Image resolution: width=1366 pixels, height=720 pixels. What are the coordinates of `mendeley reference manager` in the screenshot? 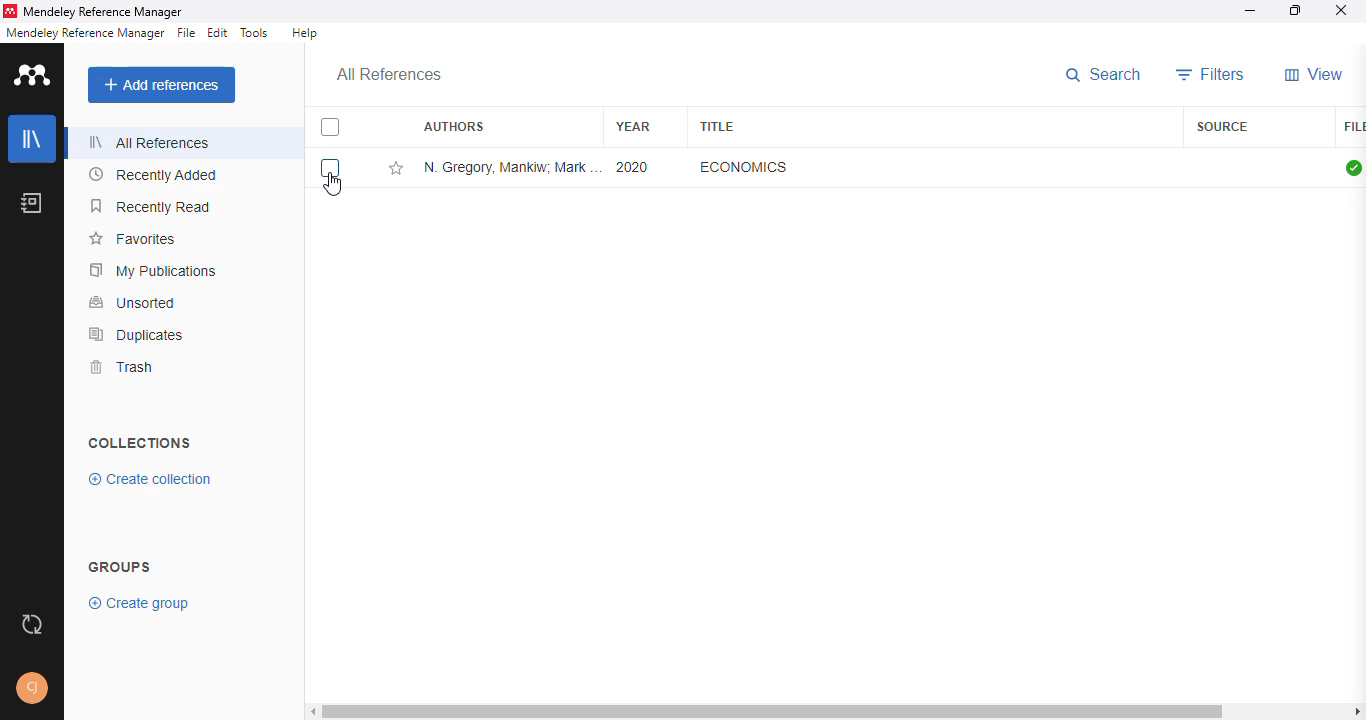 It's located at (103, 11).